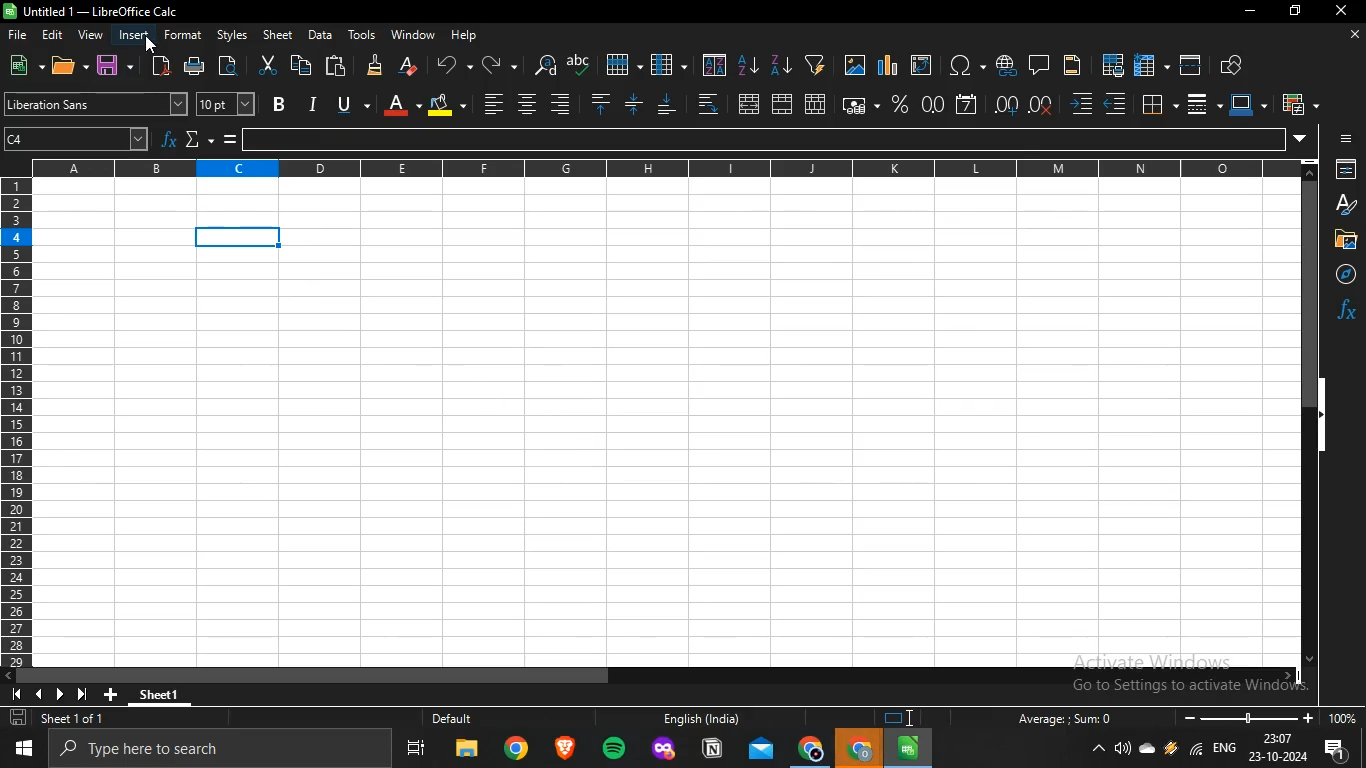 This screenshot has width=1366, height=768. Describe the element at coordinates (110, 64) in the screenshot. I see `save` at that location.